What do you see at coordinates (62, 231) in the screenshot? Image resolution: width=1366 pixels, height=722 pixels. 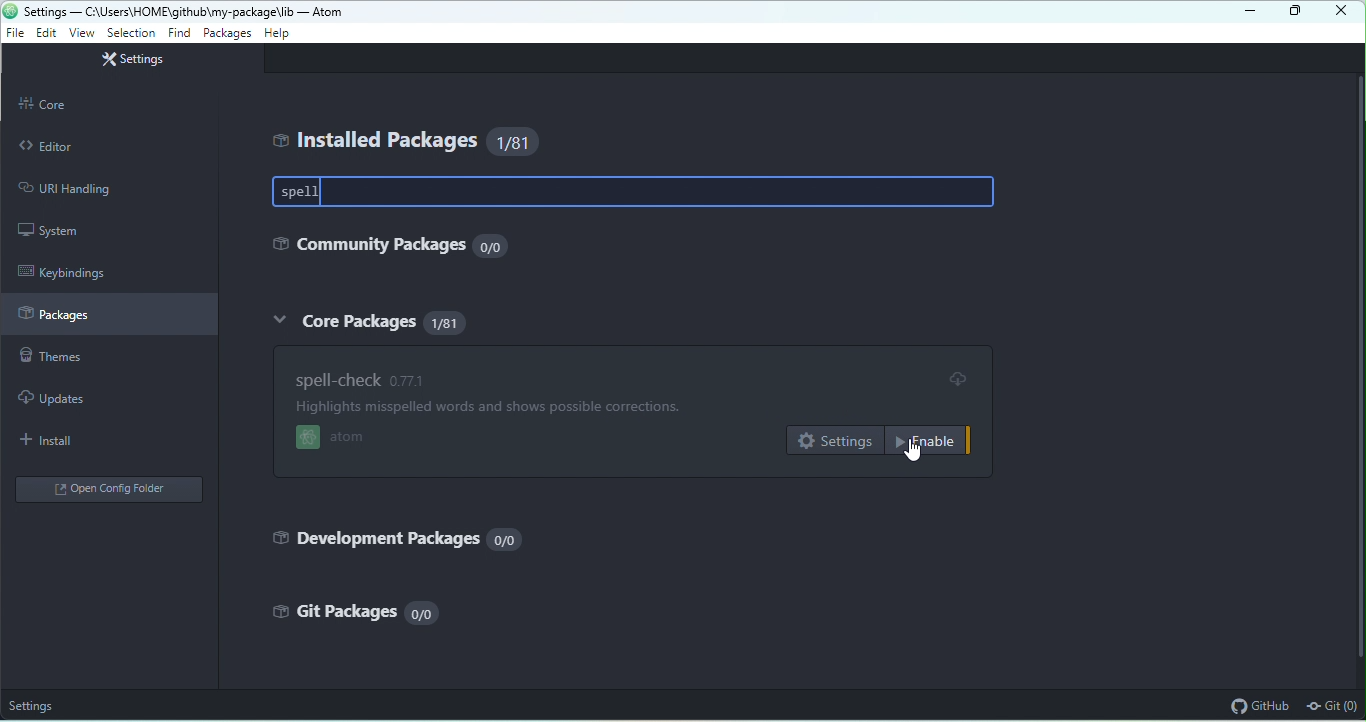 I see `system` at bounding box center [62, 231].